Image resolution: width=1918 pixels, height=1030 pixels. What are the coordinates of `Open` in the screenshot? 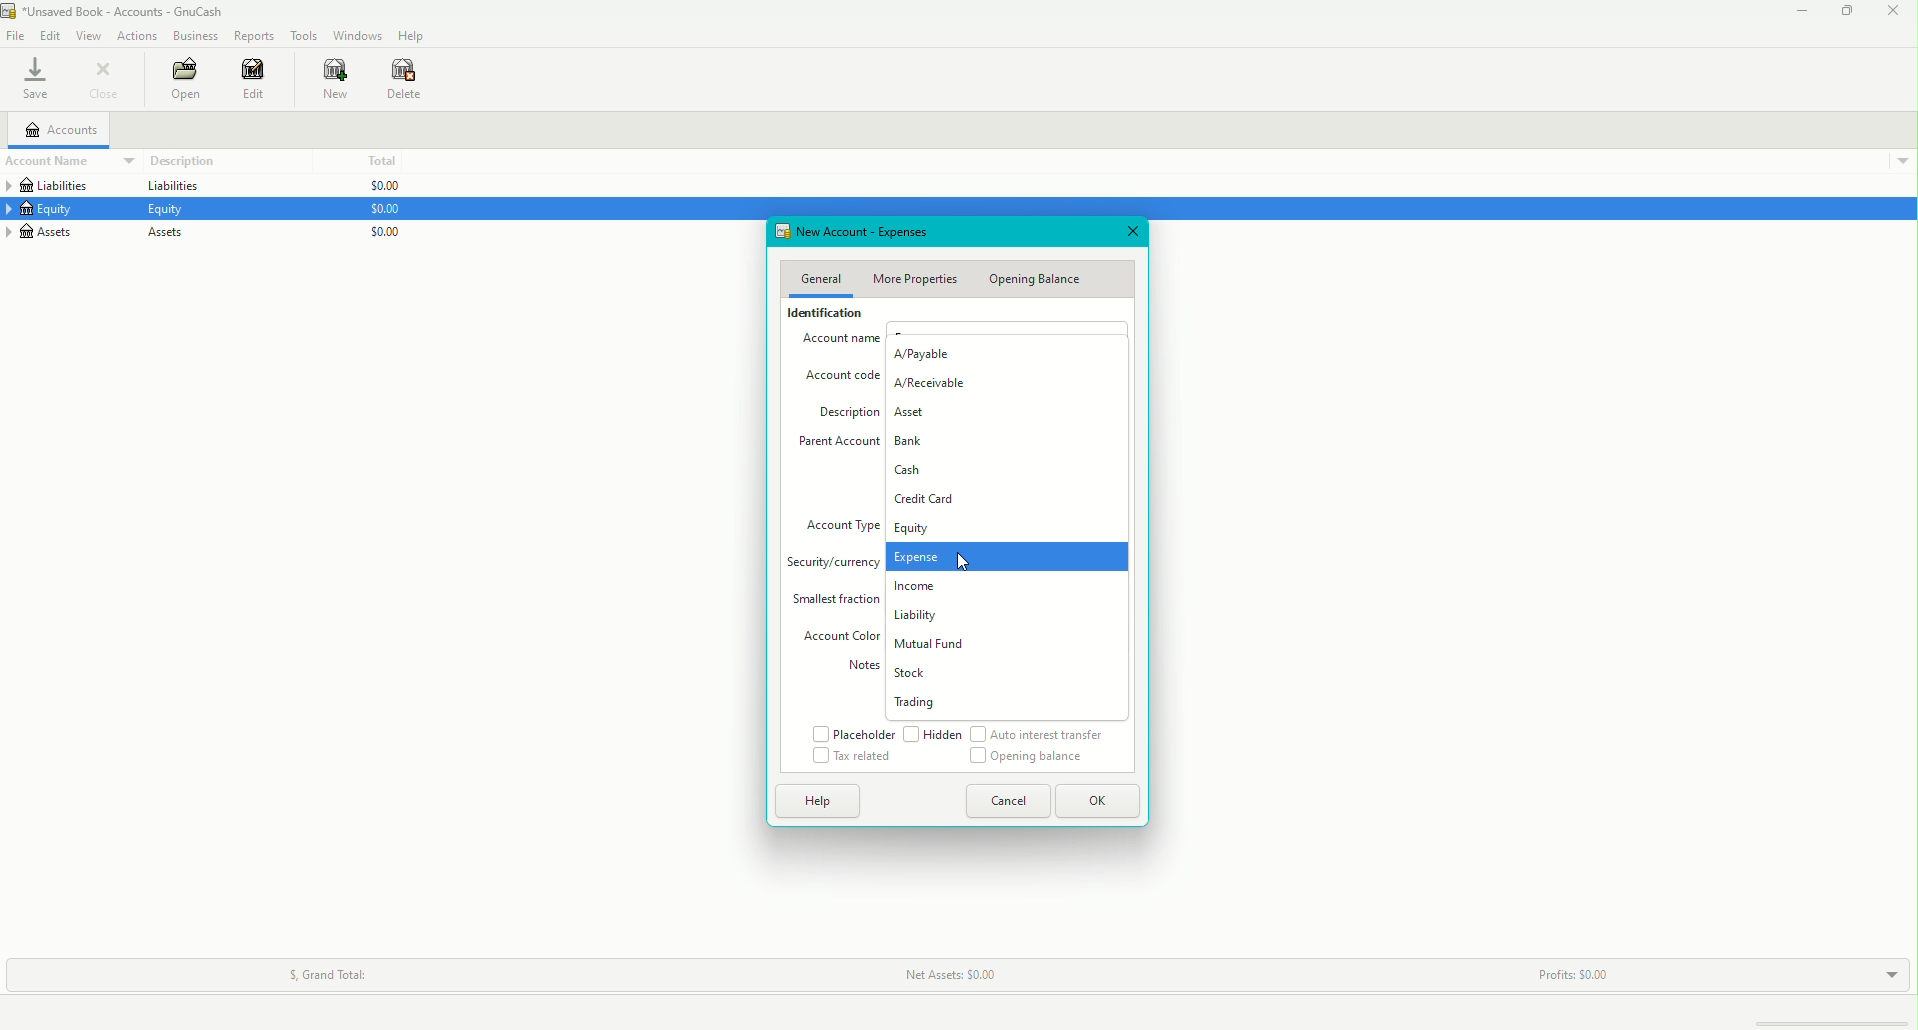 It's located at (180, 80).